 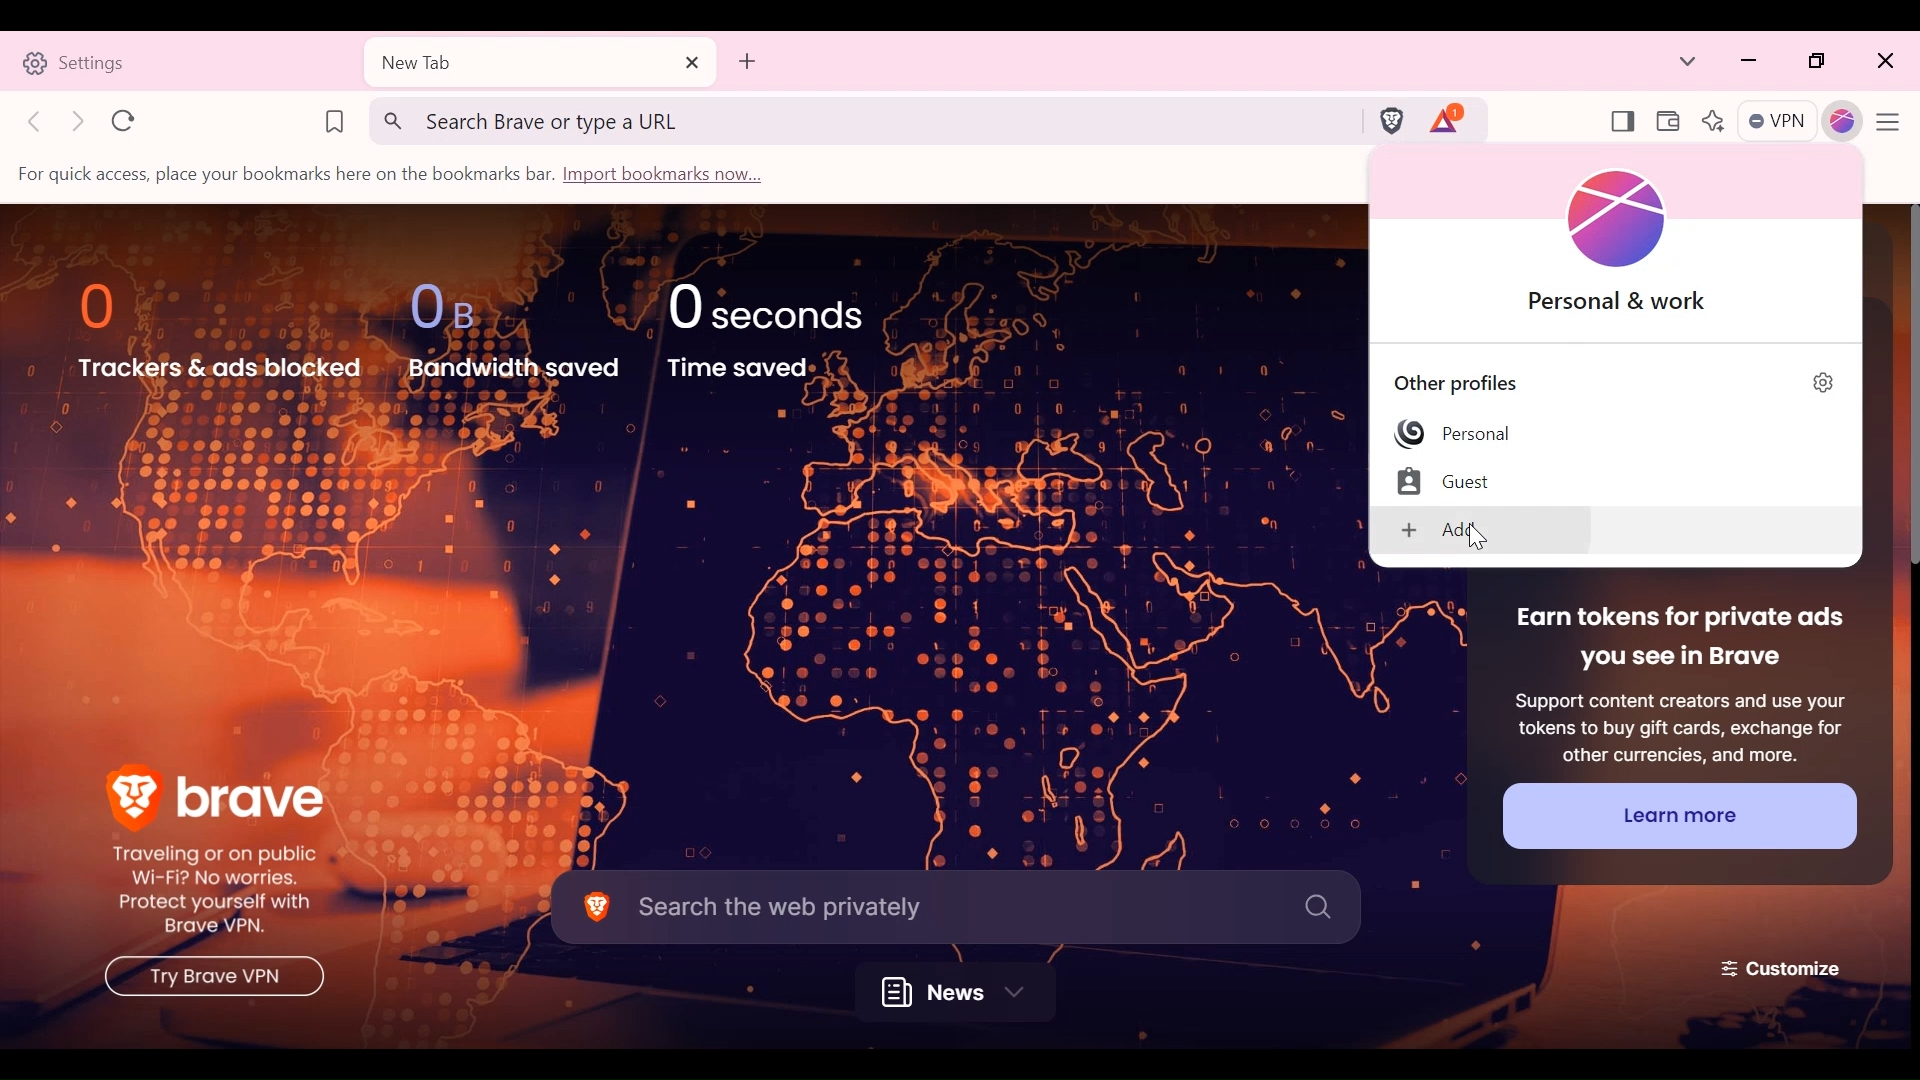 What do you see at coordinates (1779, 123) in the screenshot?
I see `VPN` at bounding box center [1779, 123].